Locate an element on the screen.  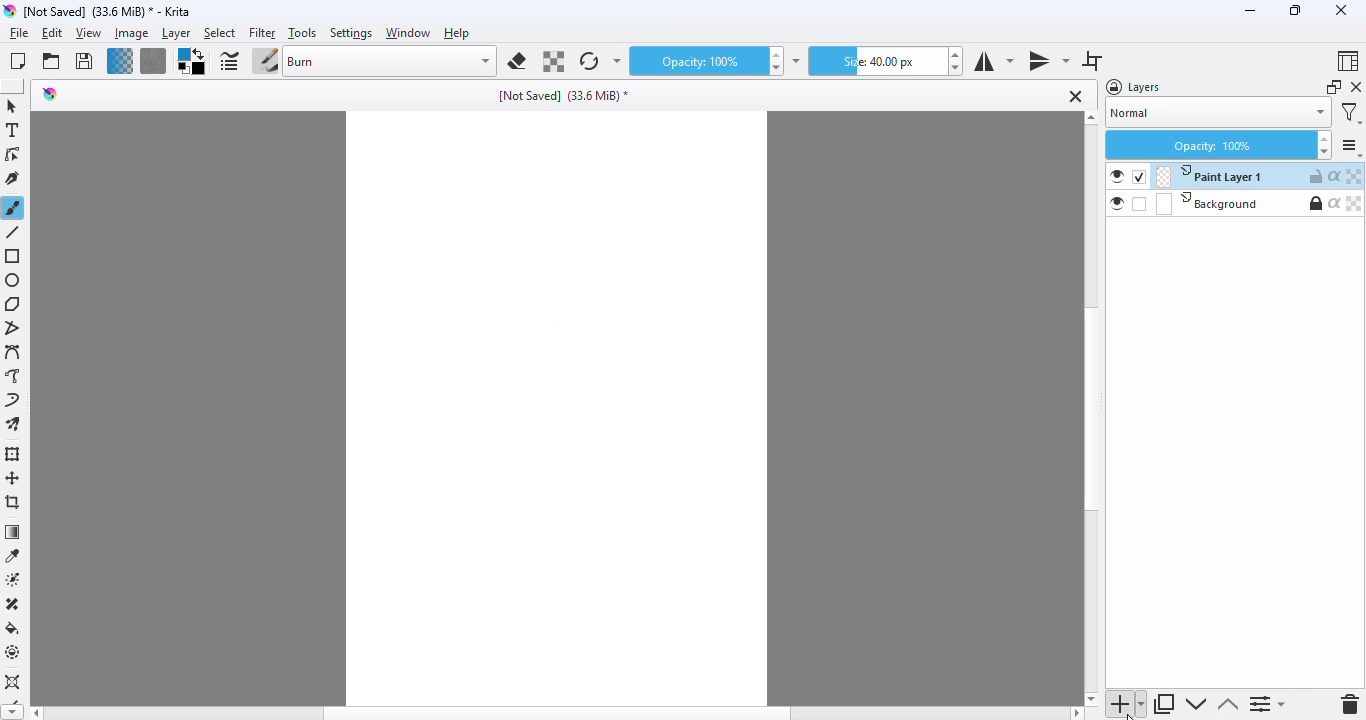
alpha locked: no is located at coordinates (1355, 176).